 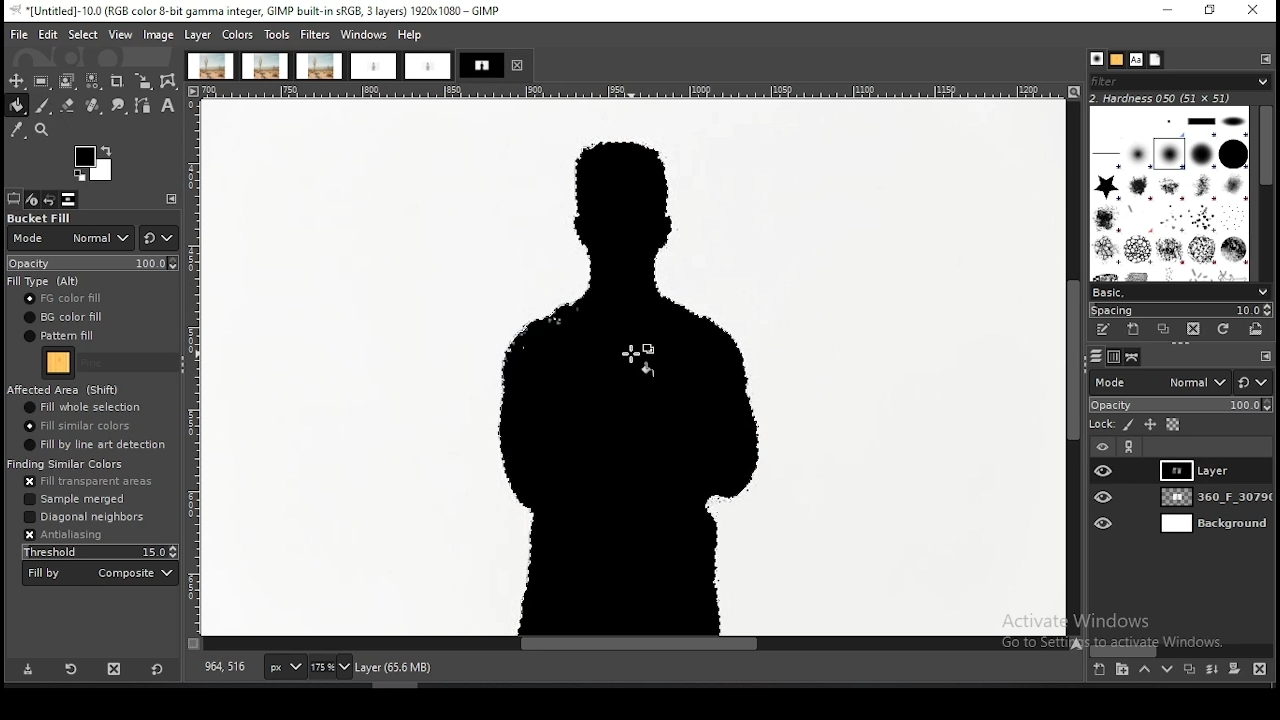 I want to click on zoom status, so click(x=328, y=670).